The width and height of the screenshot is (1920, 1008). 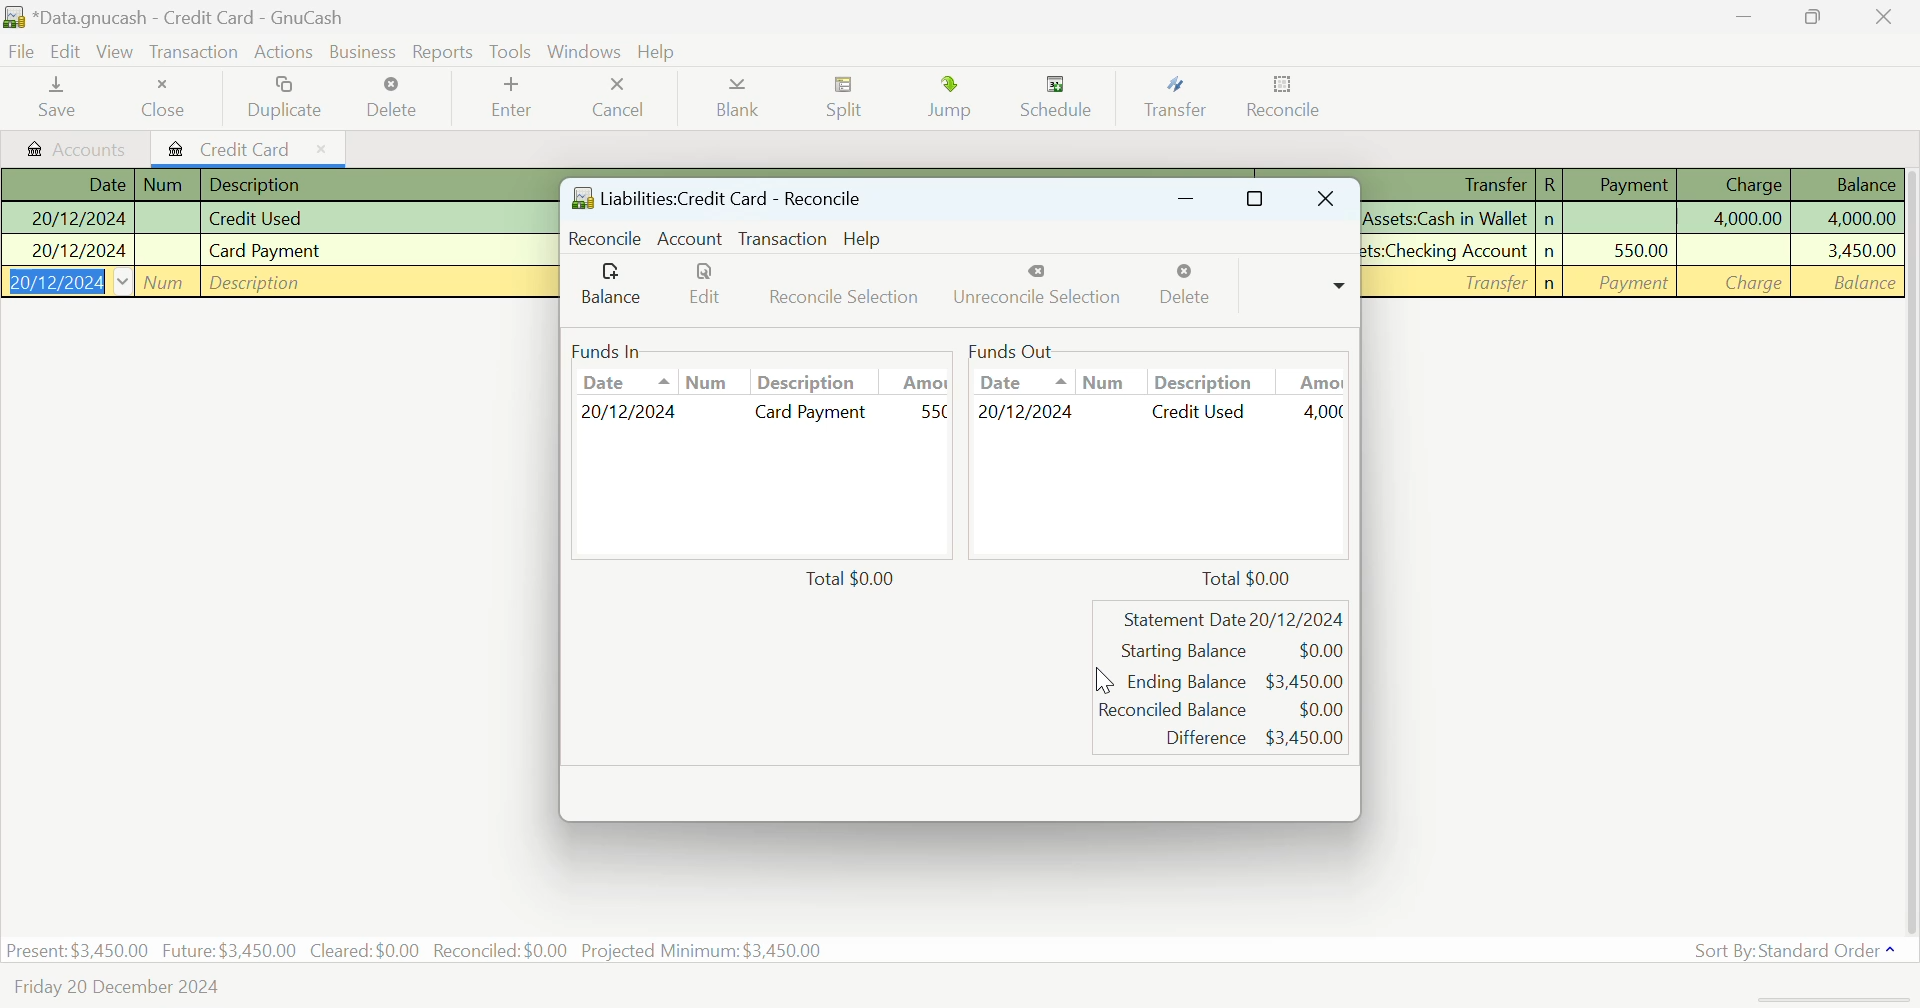 I want to click on Accounts, so click(x=73, y=148).